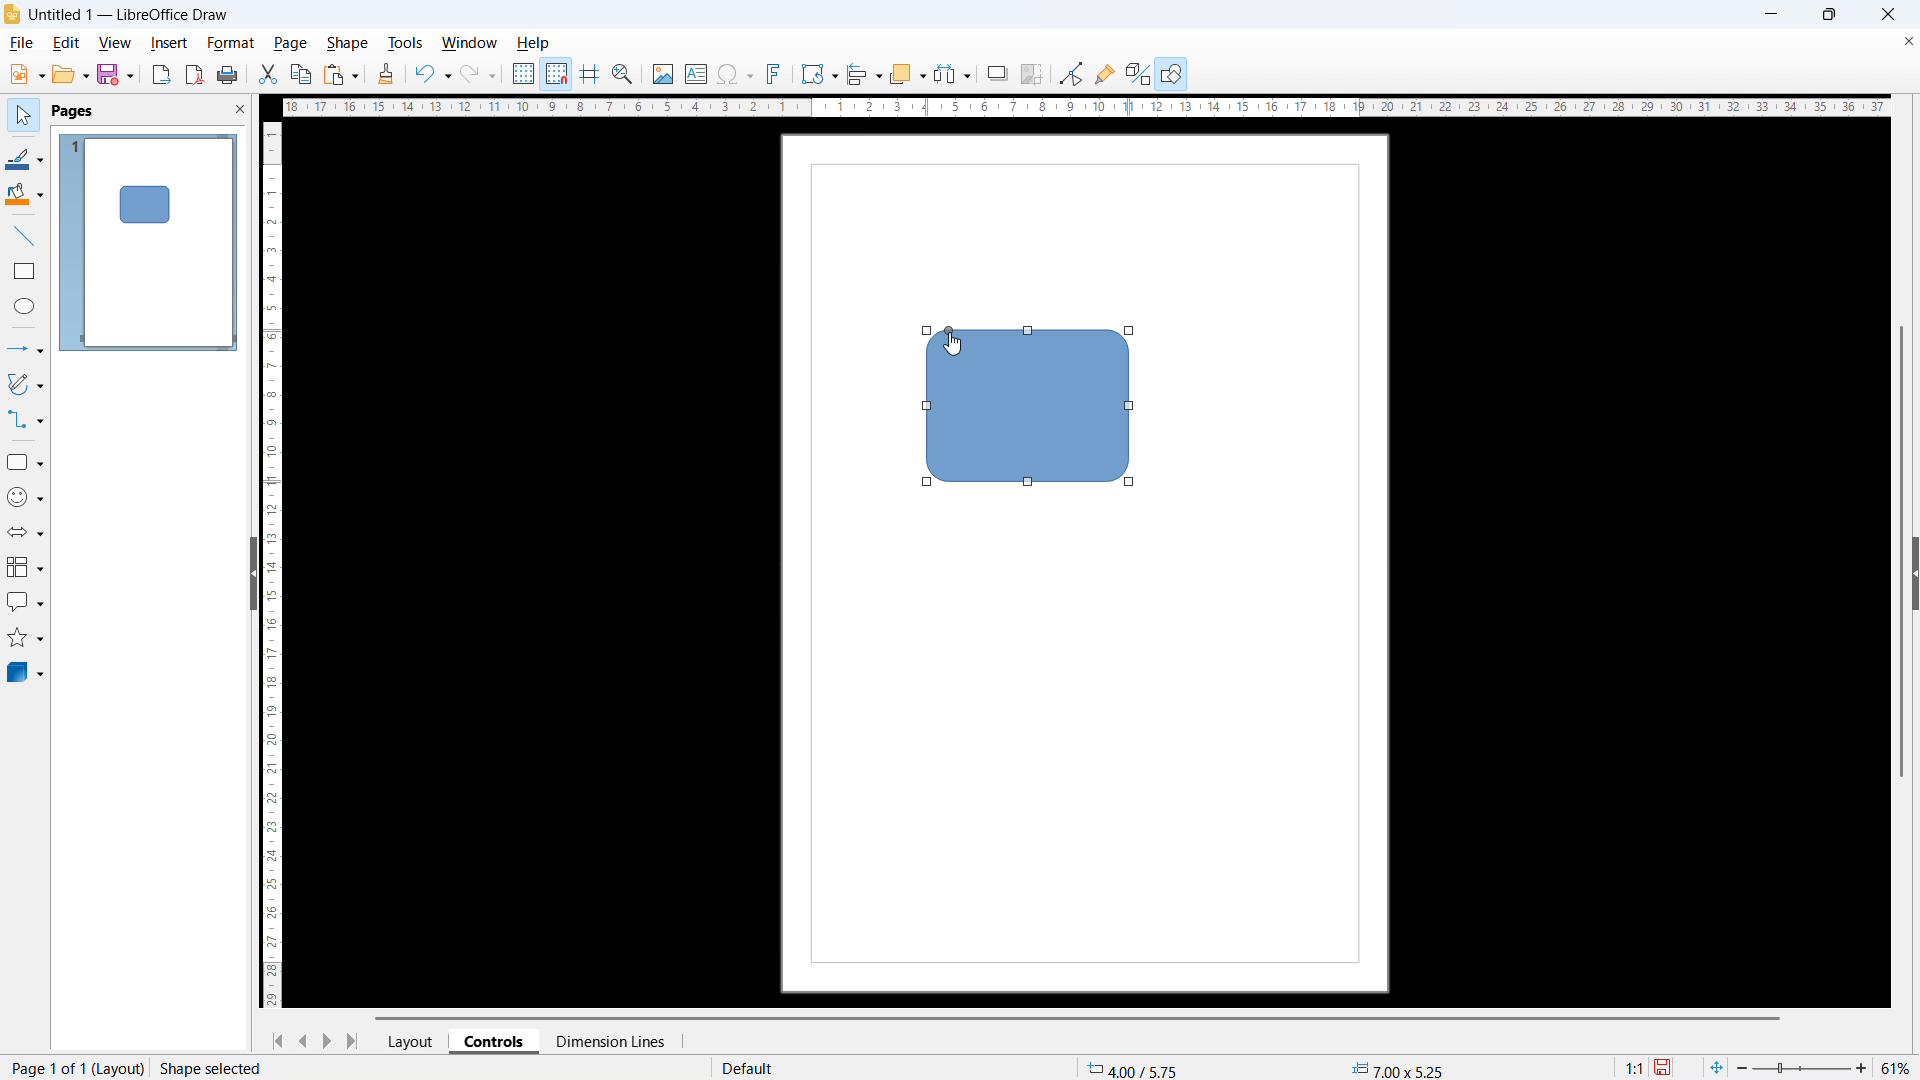 The image size is (1920, 1080). Describe the element at coordinates (1897, 1068) in the screenshot. I see `61%` at that location.